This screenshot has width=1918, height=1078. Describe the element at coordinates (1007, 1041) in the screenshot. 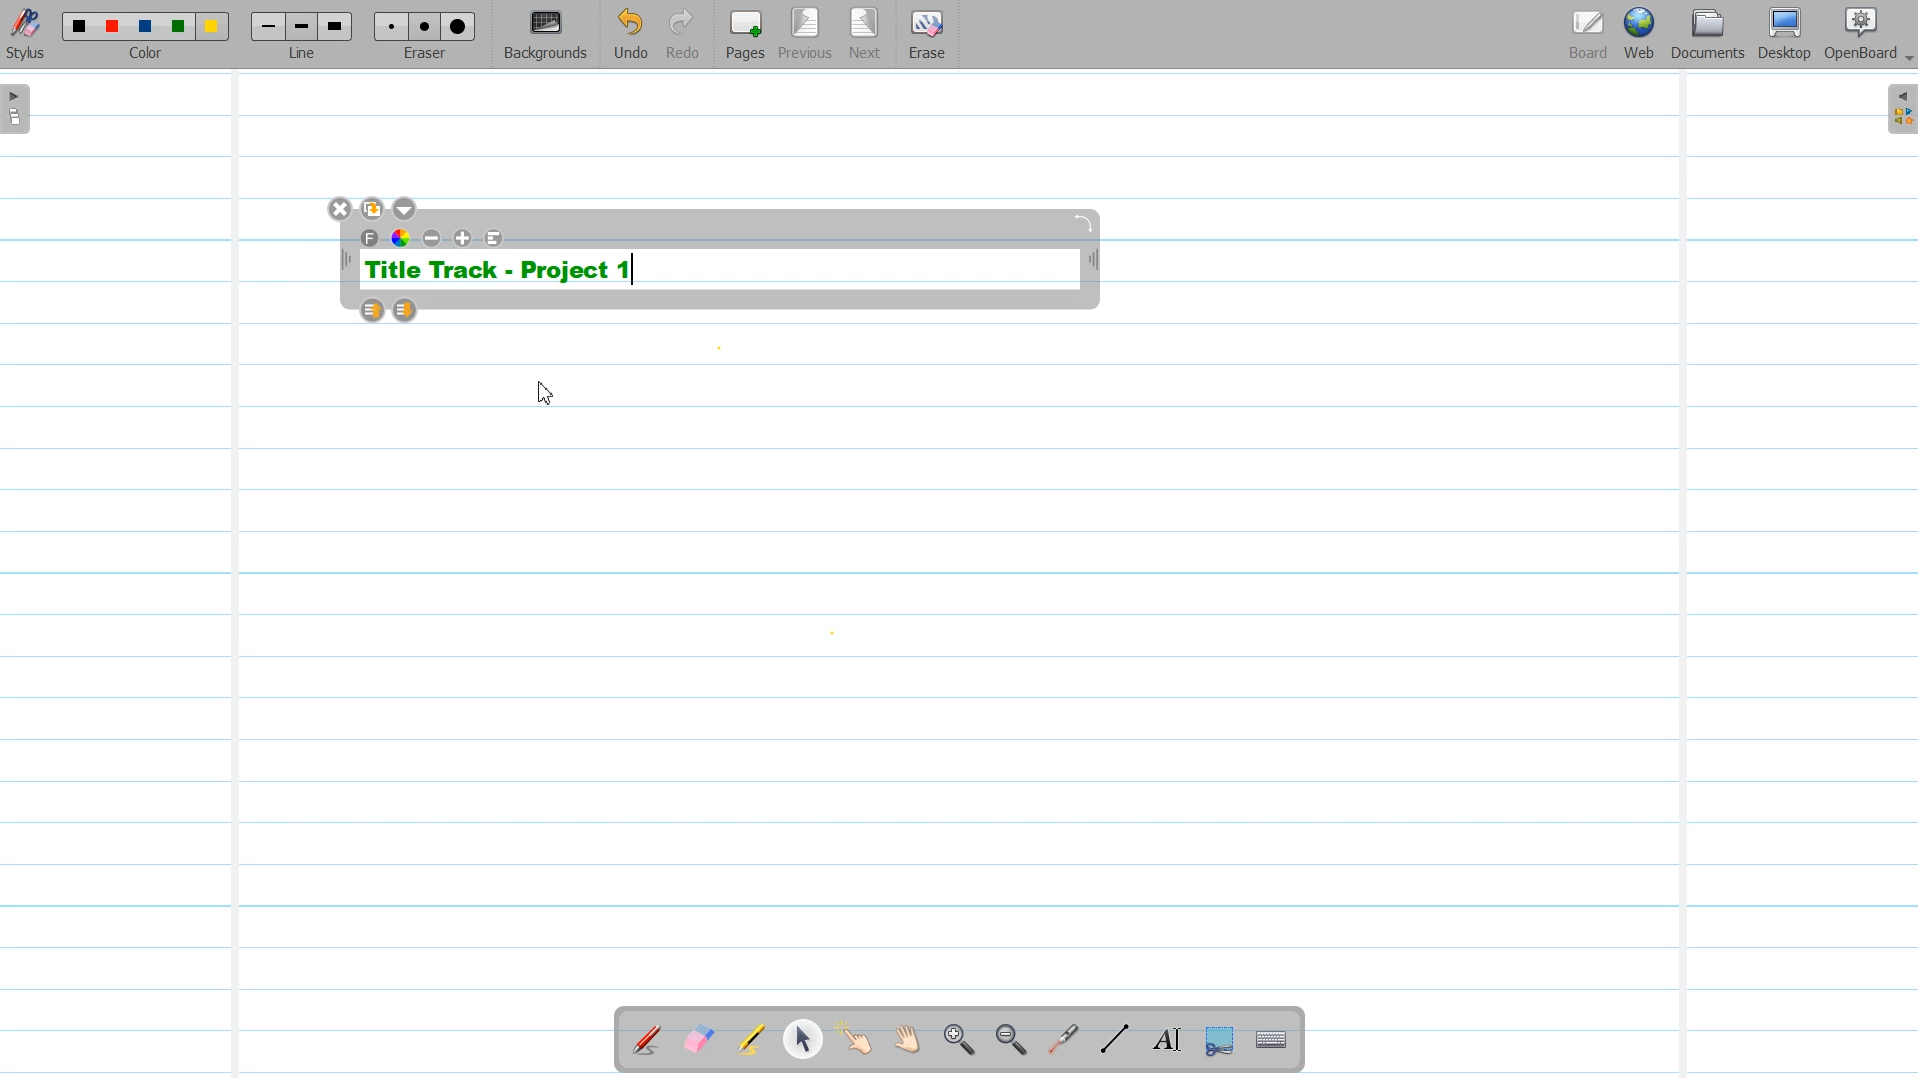

I see `Zoom Out` at that location.